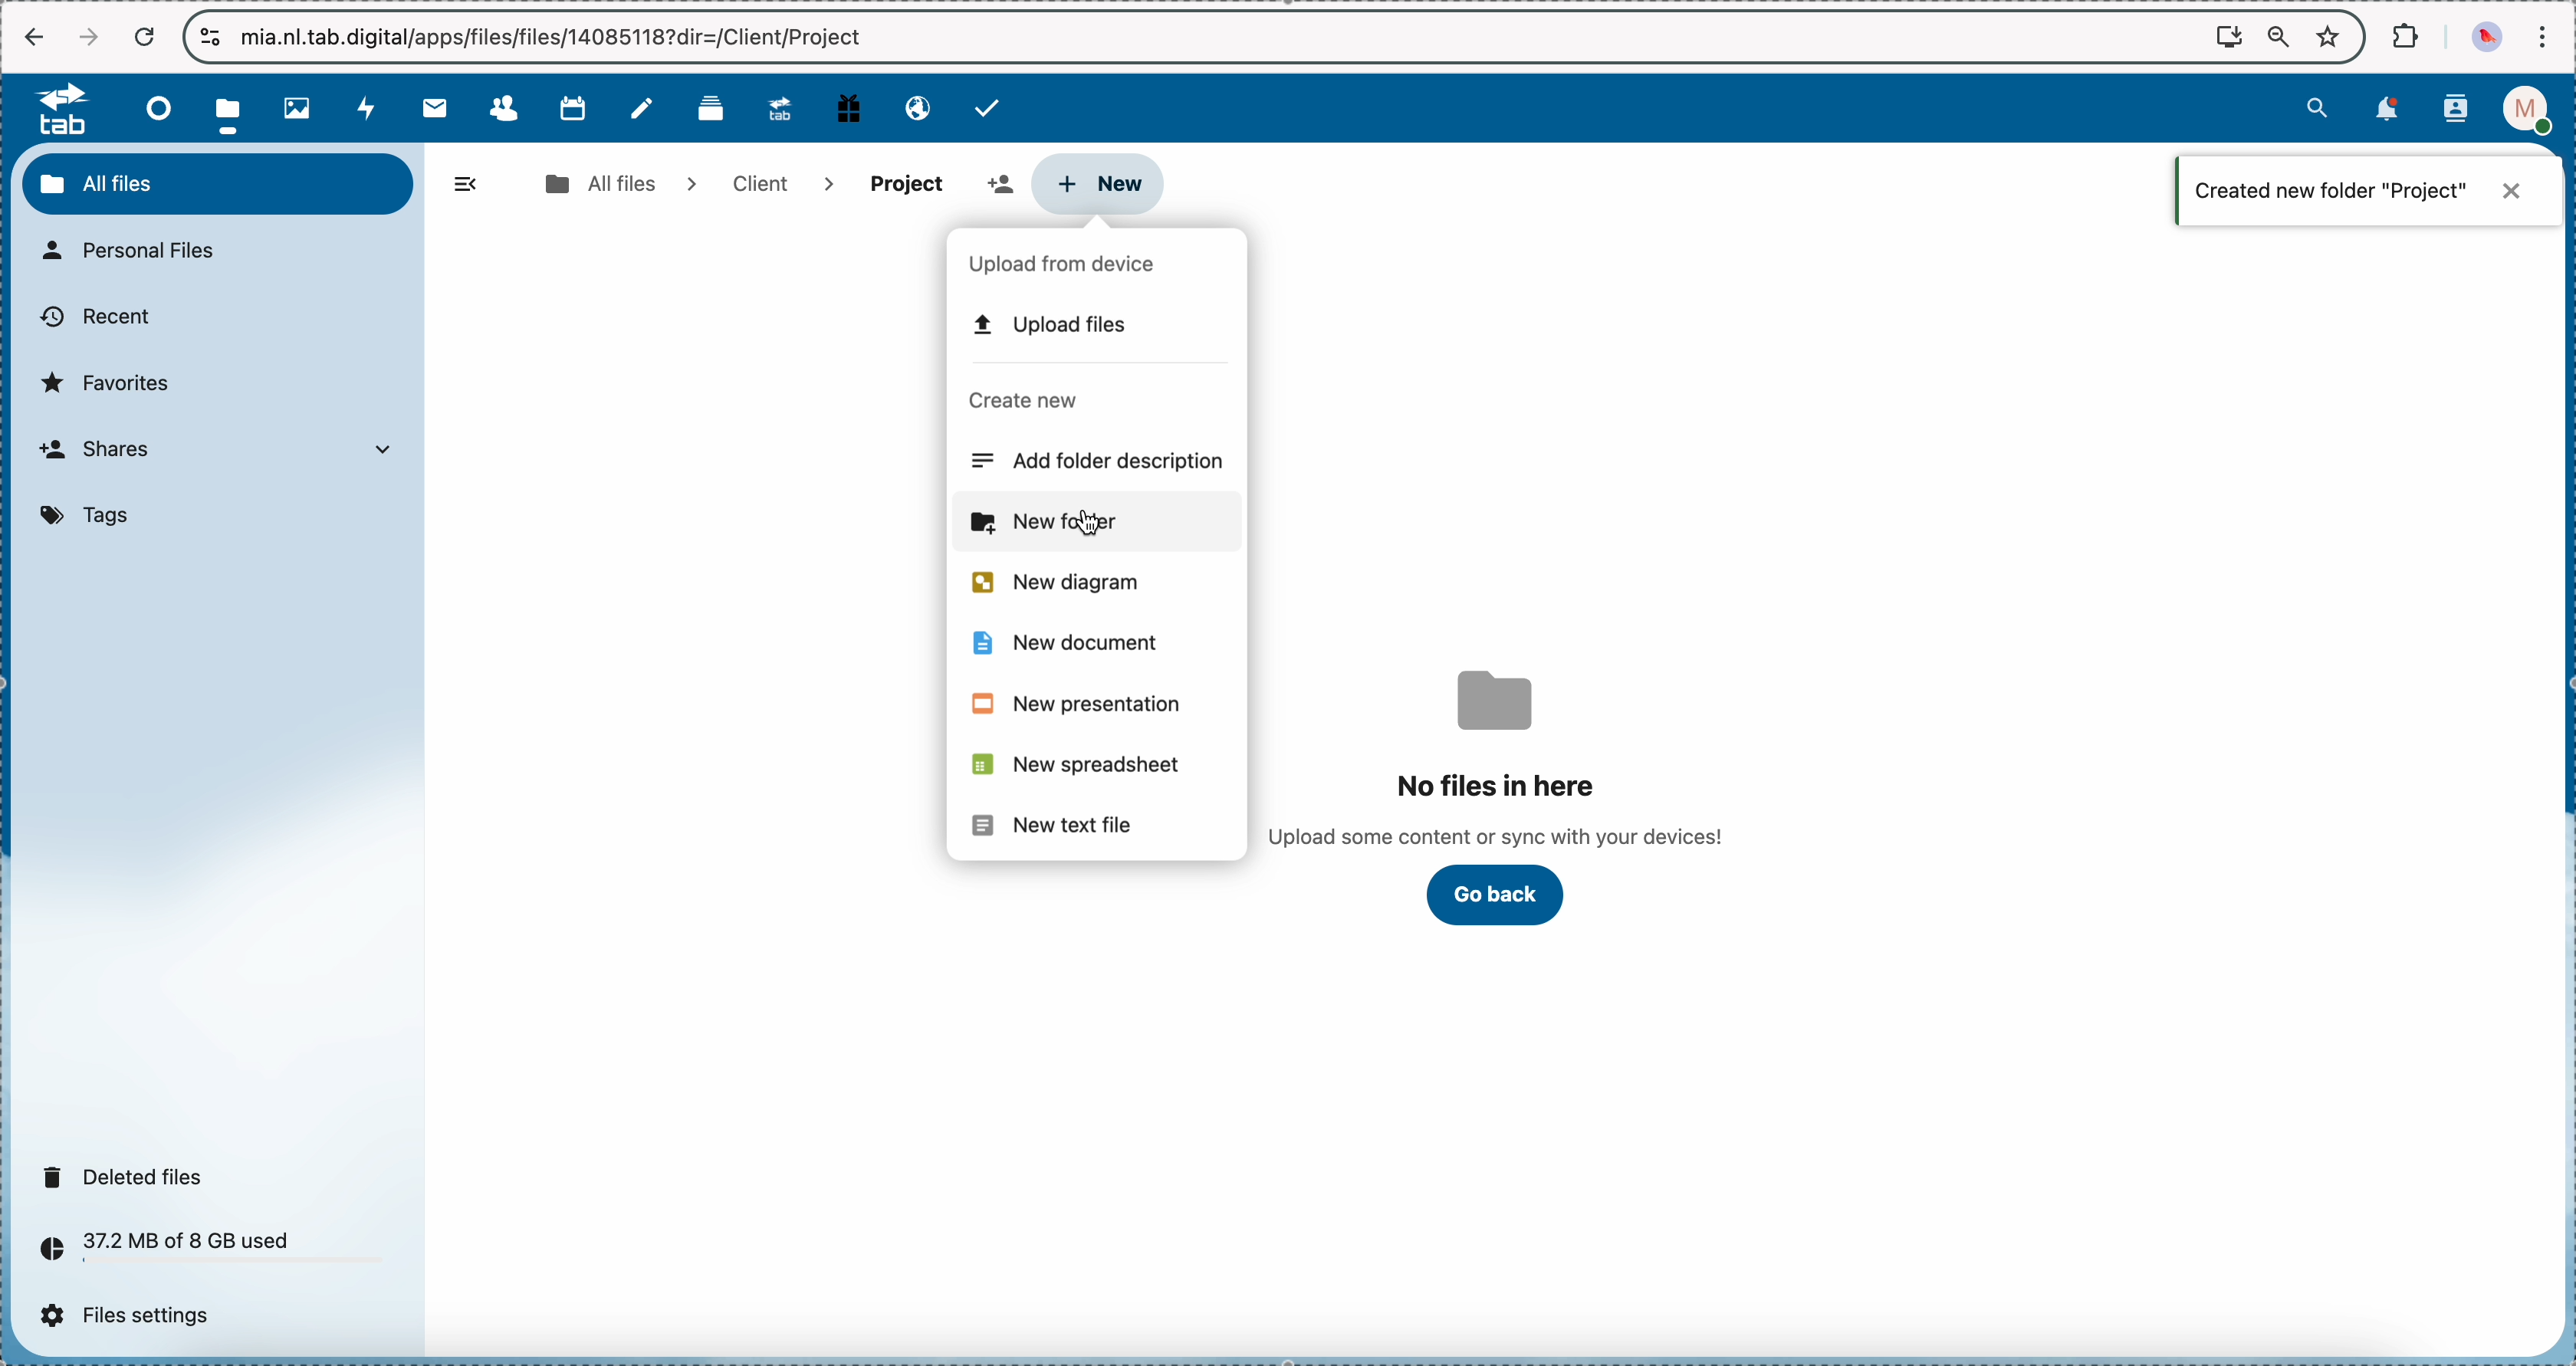 This screenshot has height=1366, width=2576. I want to click on notifications, so click(2383, 110).